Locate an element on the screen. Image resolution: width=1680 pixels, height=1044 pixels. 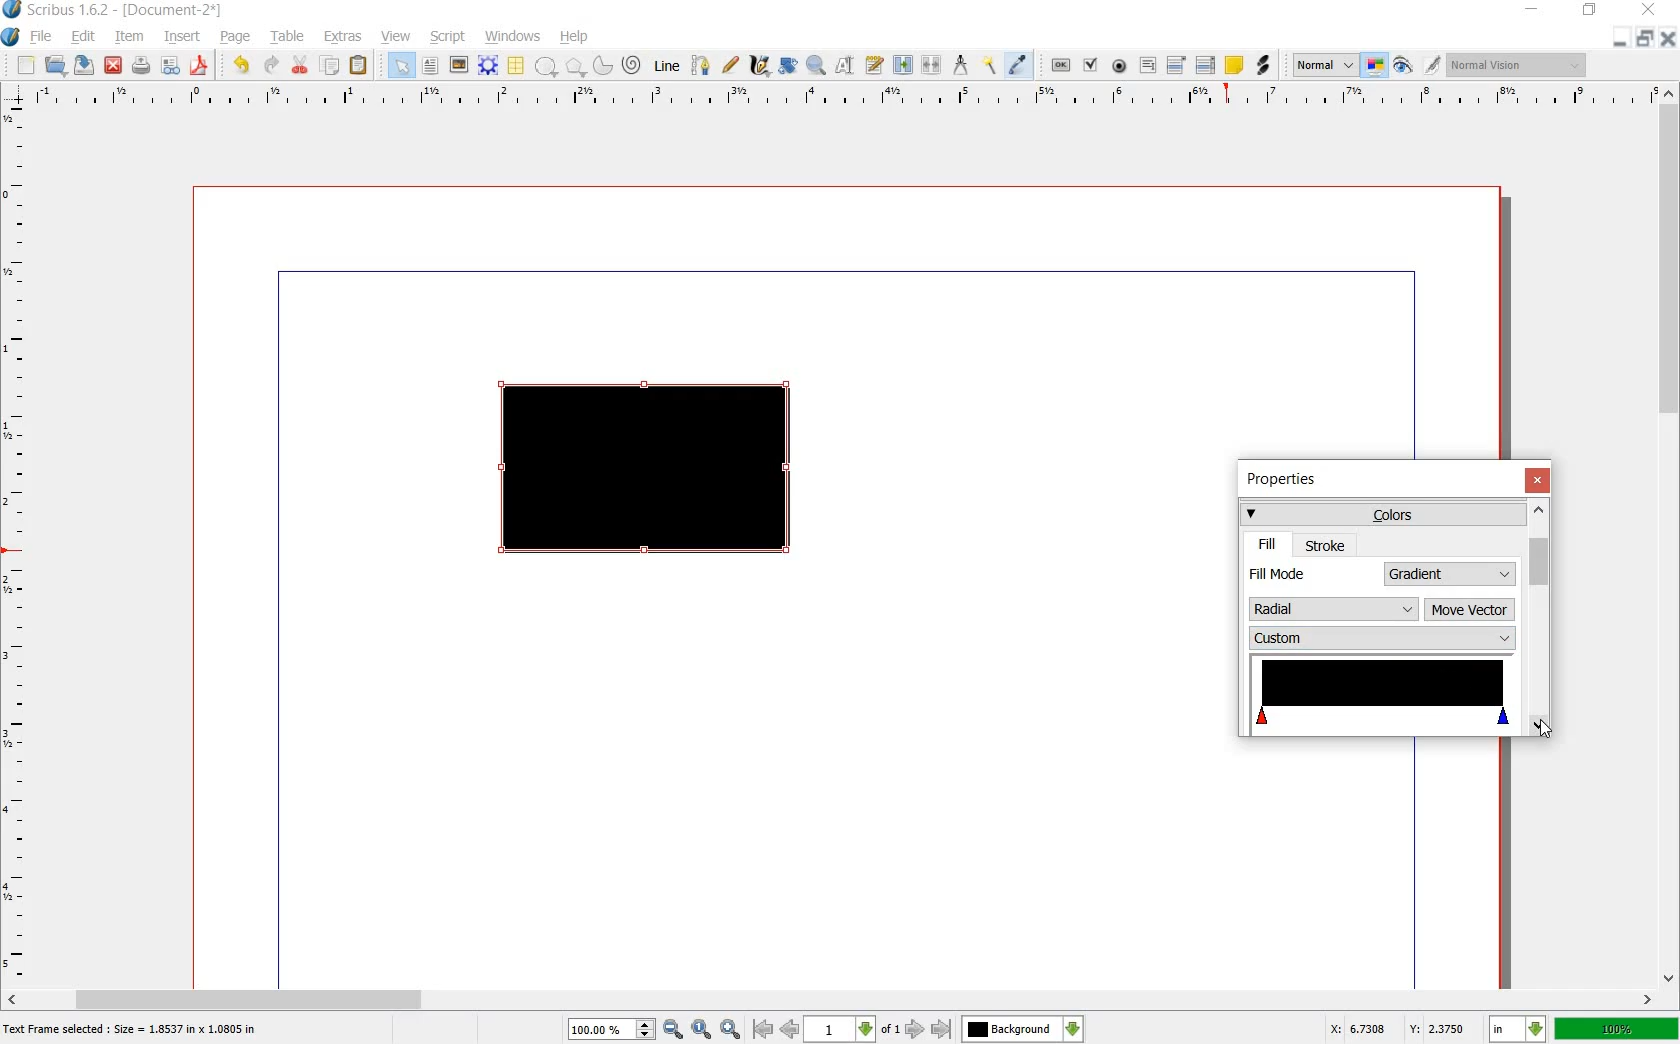
preview mode is located at coordinates (1403, 65).